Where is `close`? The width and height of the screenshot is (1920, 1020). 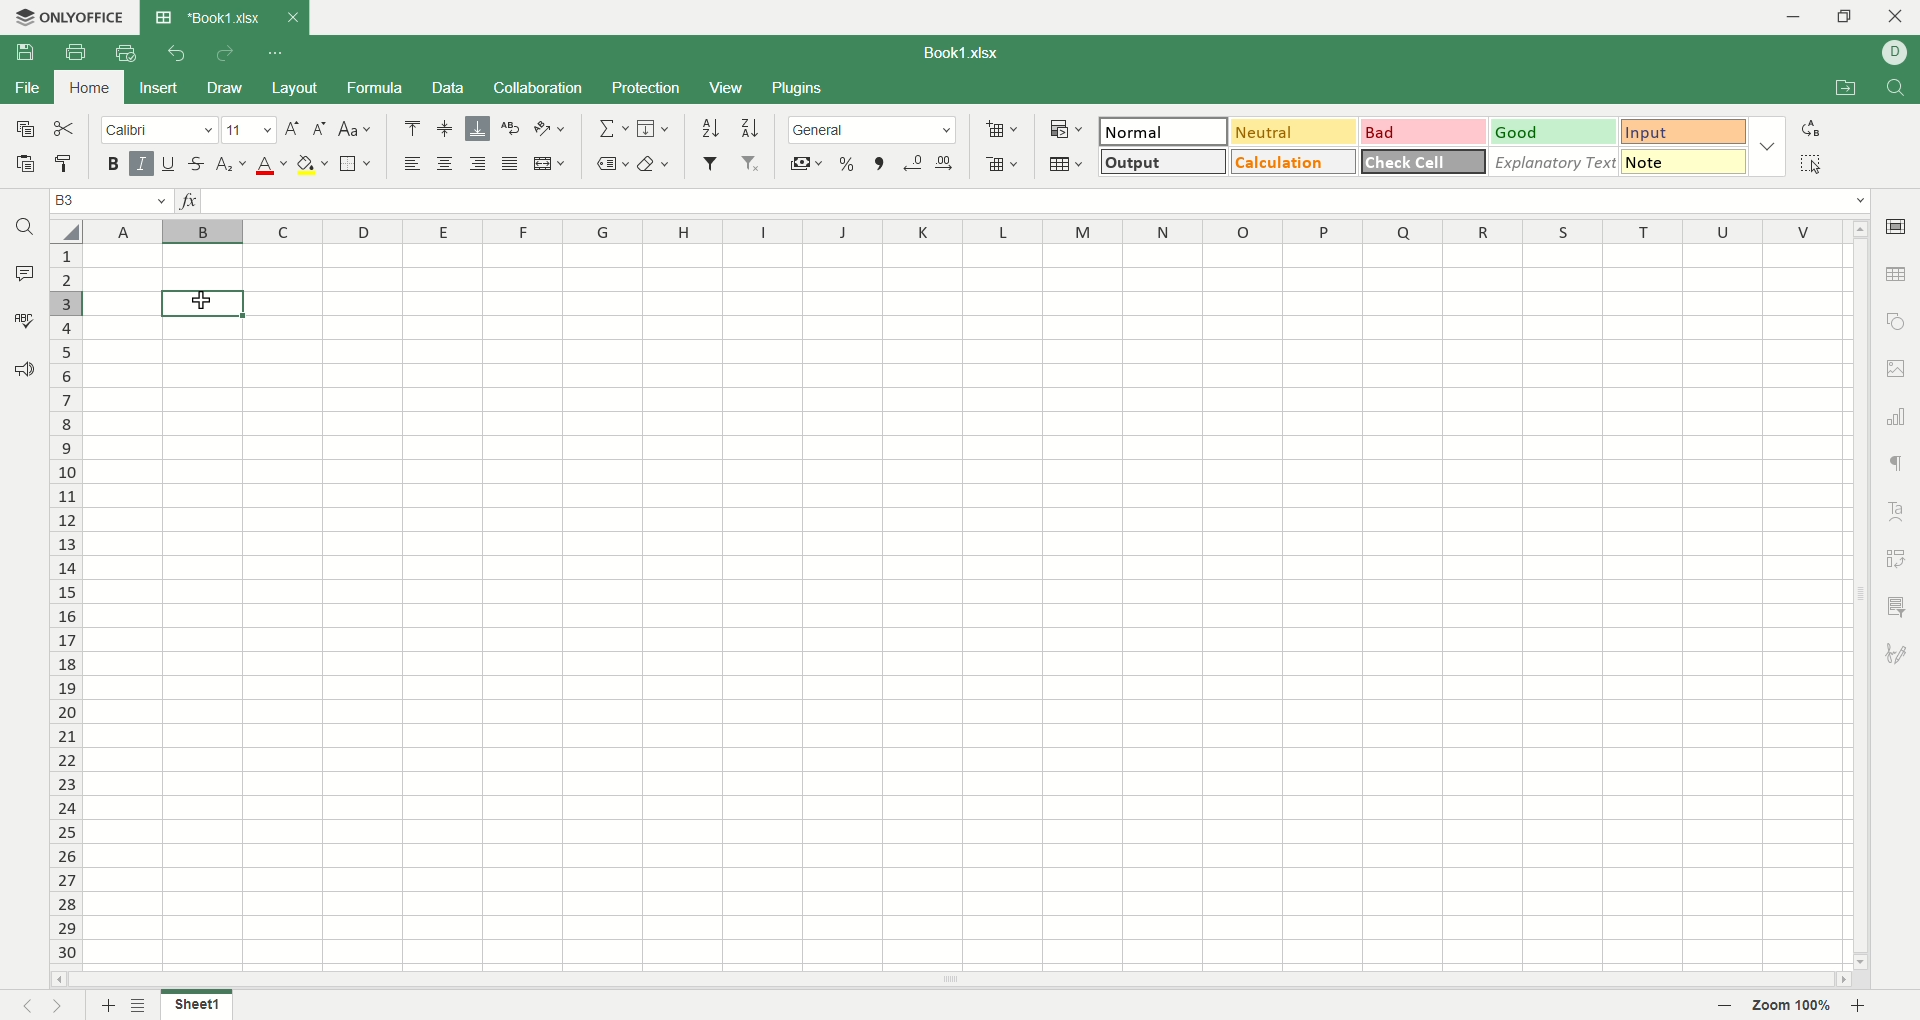
close is located at coordinates (1896, 19).